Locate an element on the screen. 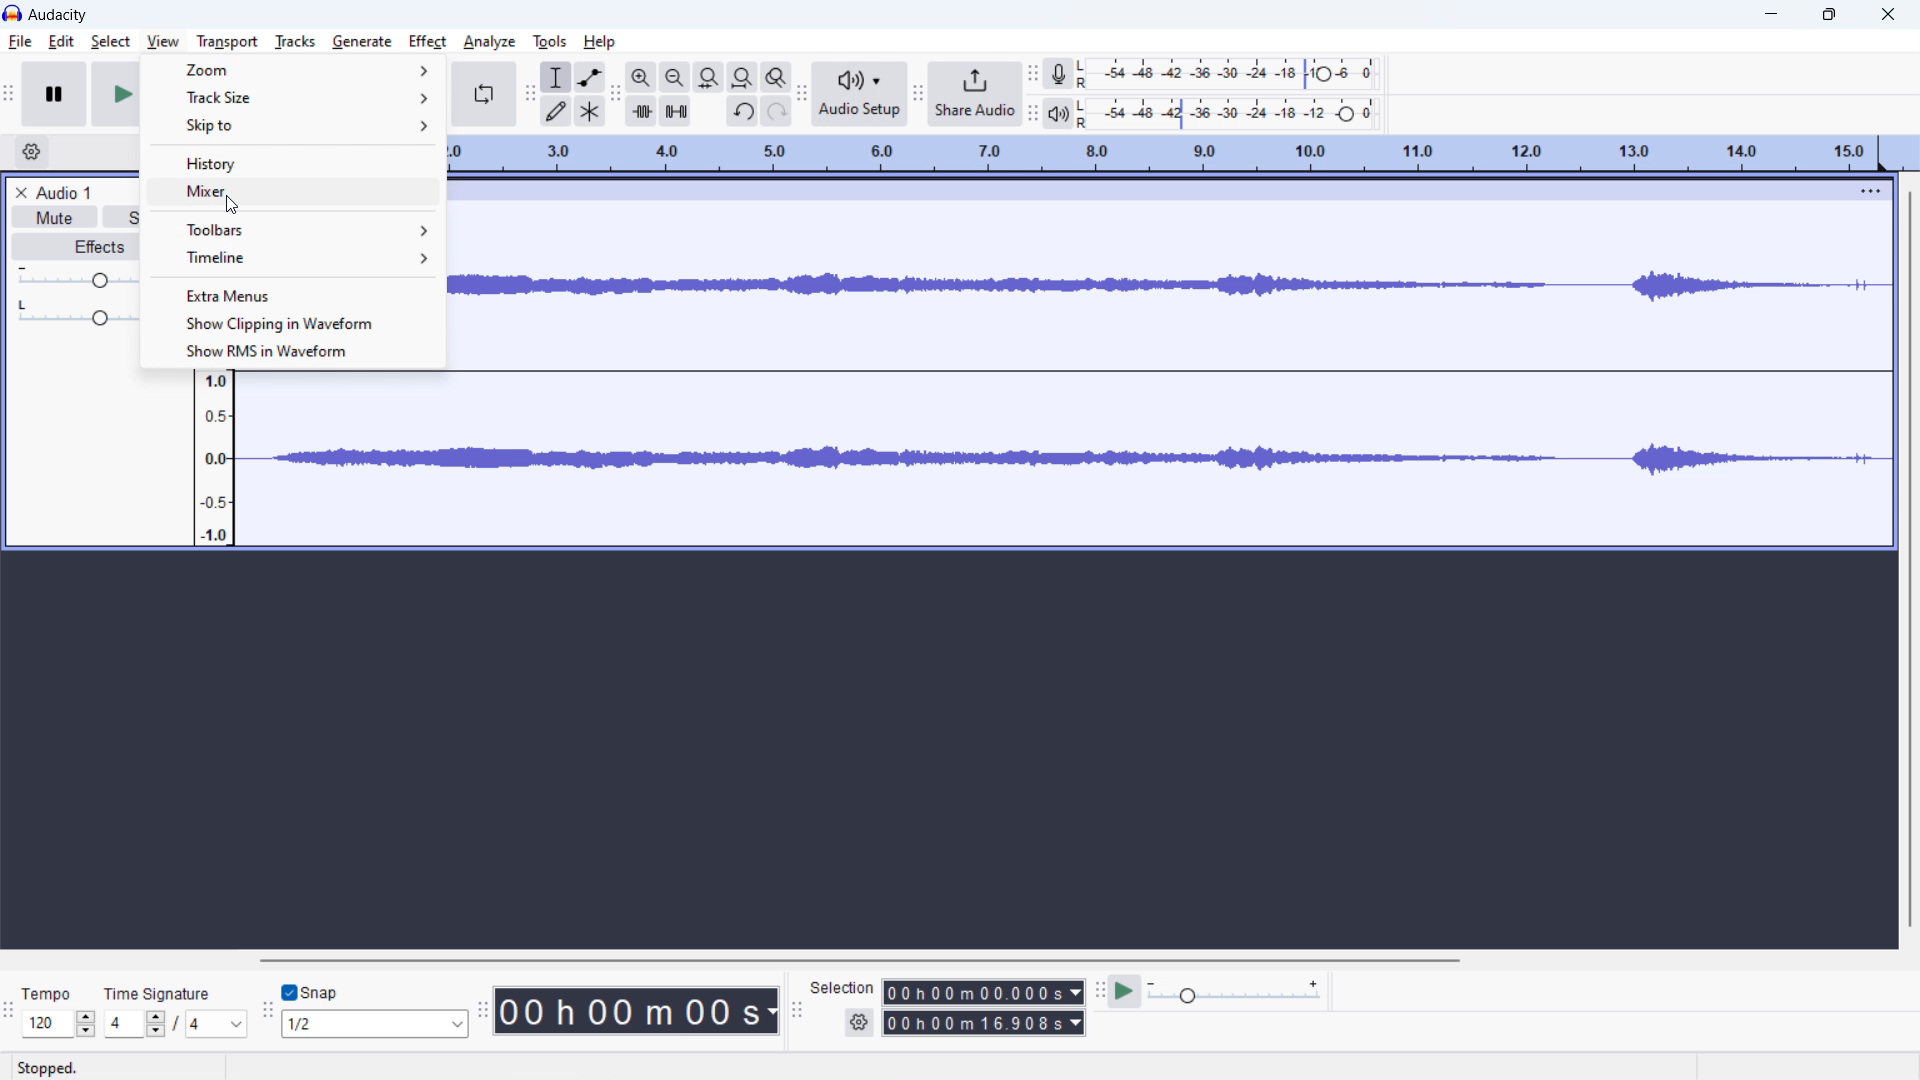  time signature is located at coordinates (169, 988).